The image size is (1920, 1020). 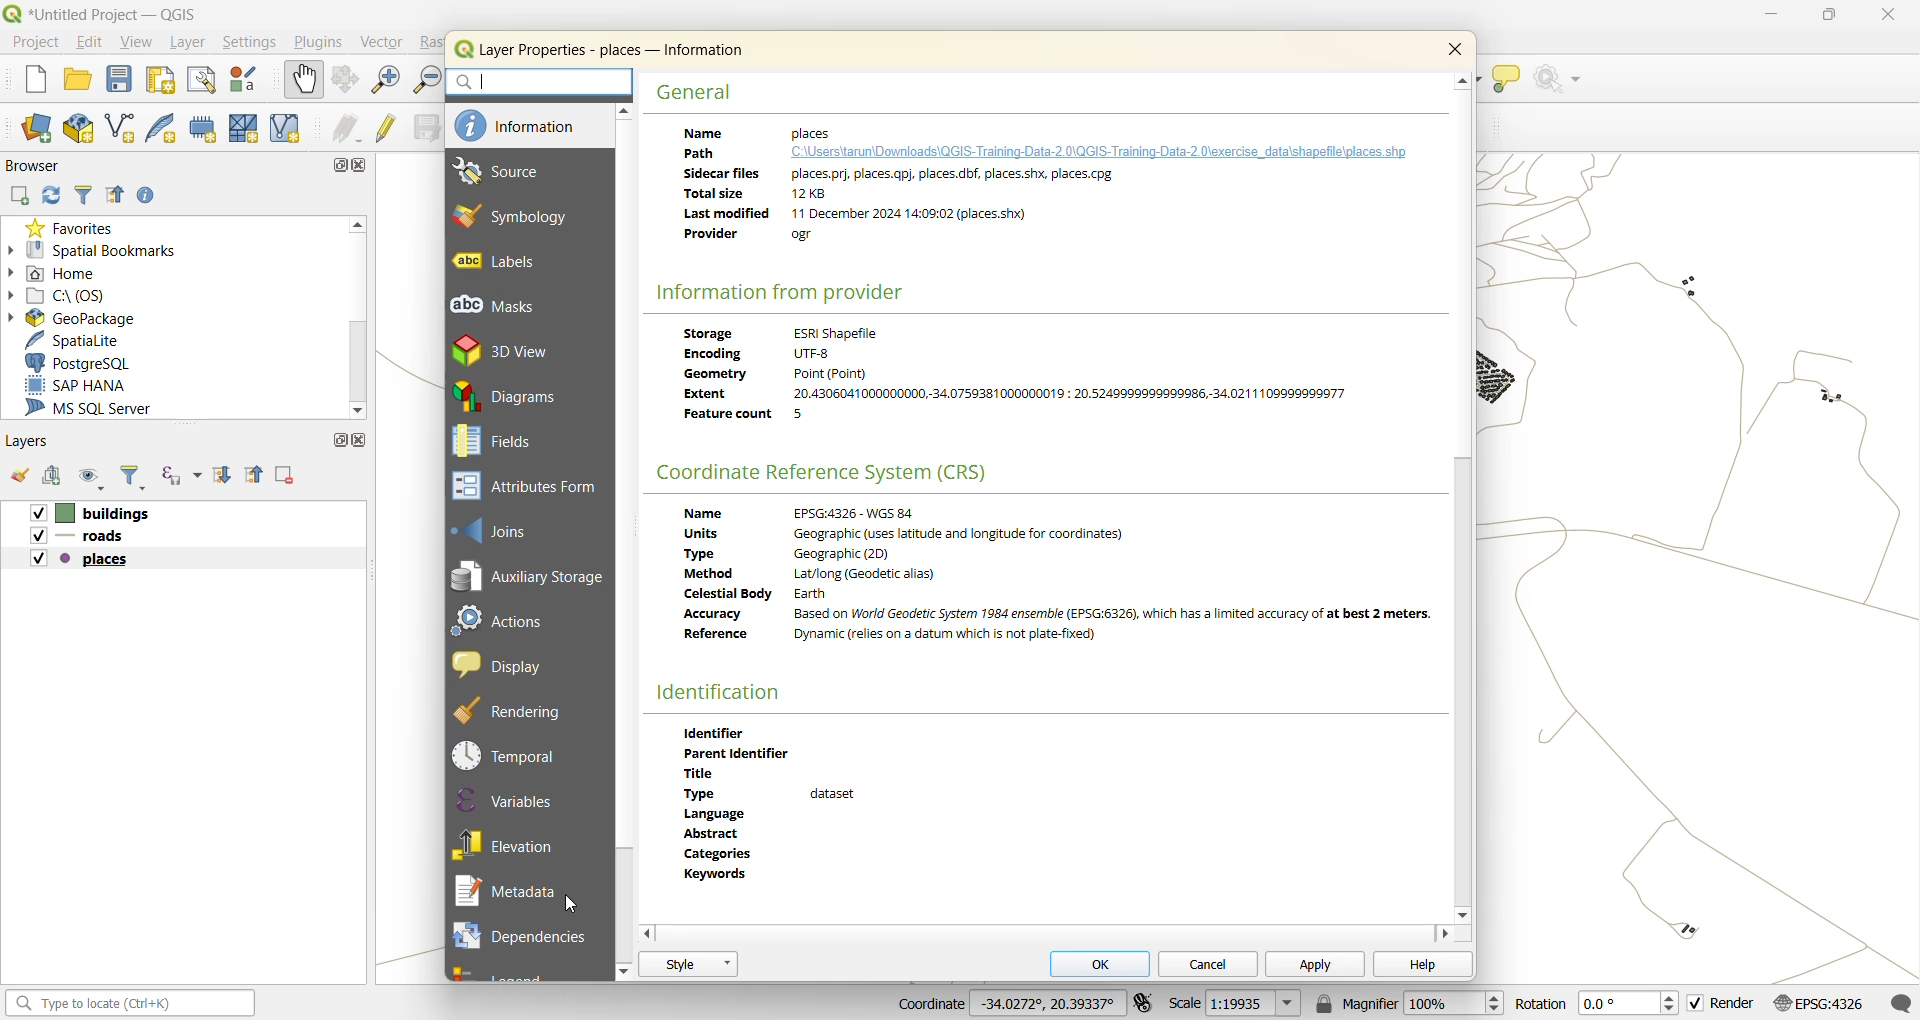 I want to click on new, so click(x=37, y=81).